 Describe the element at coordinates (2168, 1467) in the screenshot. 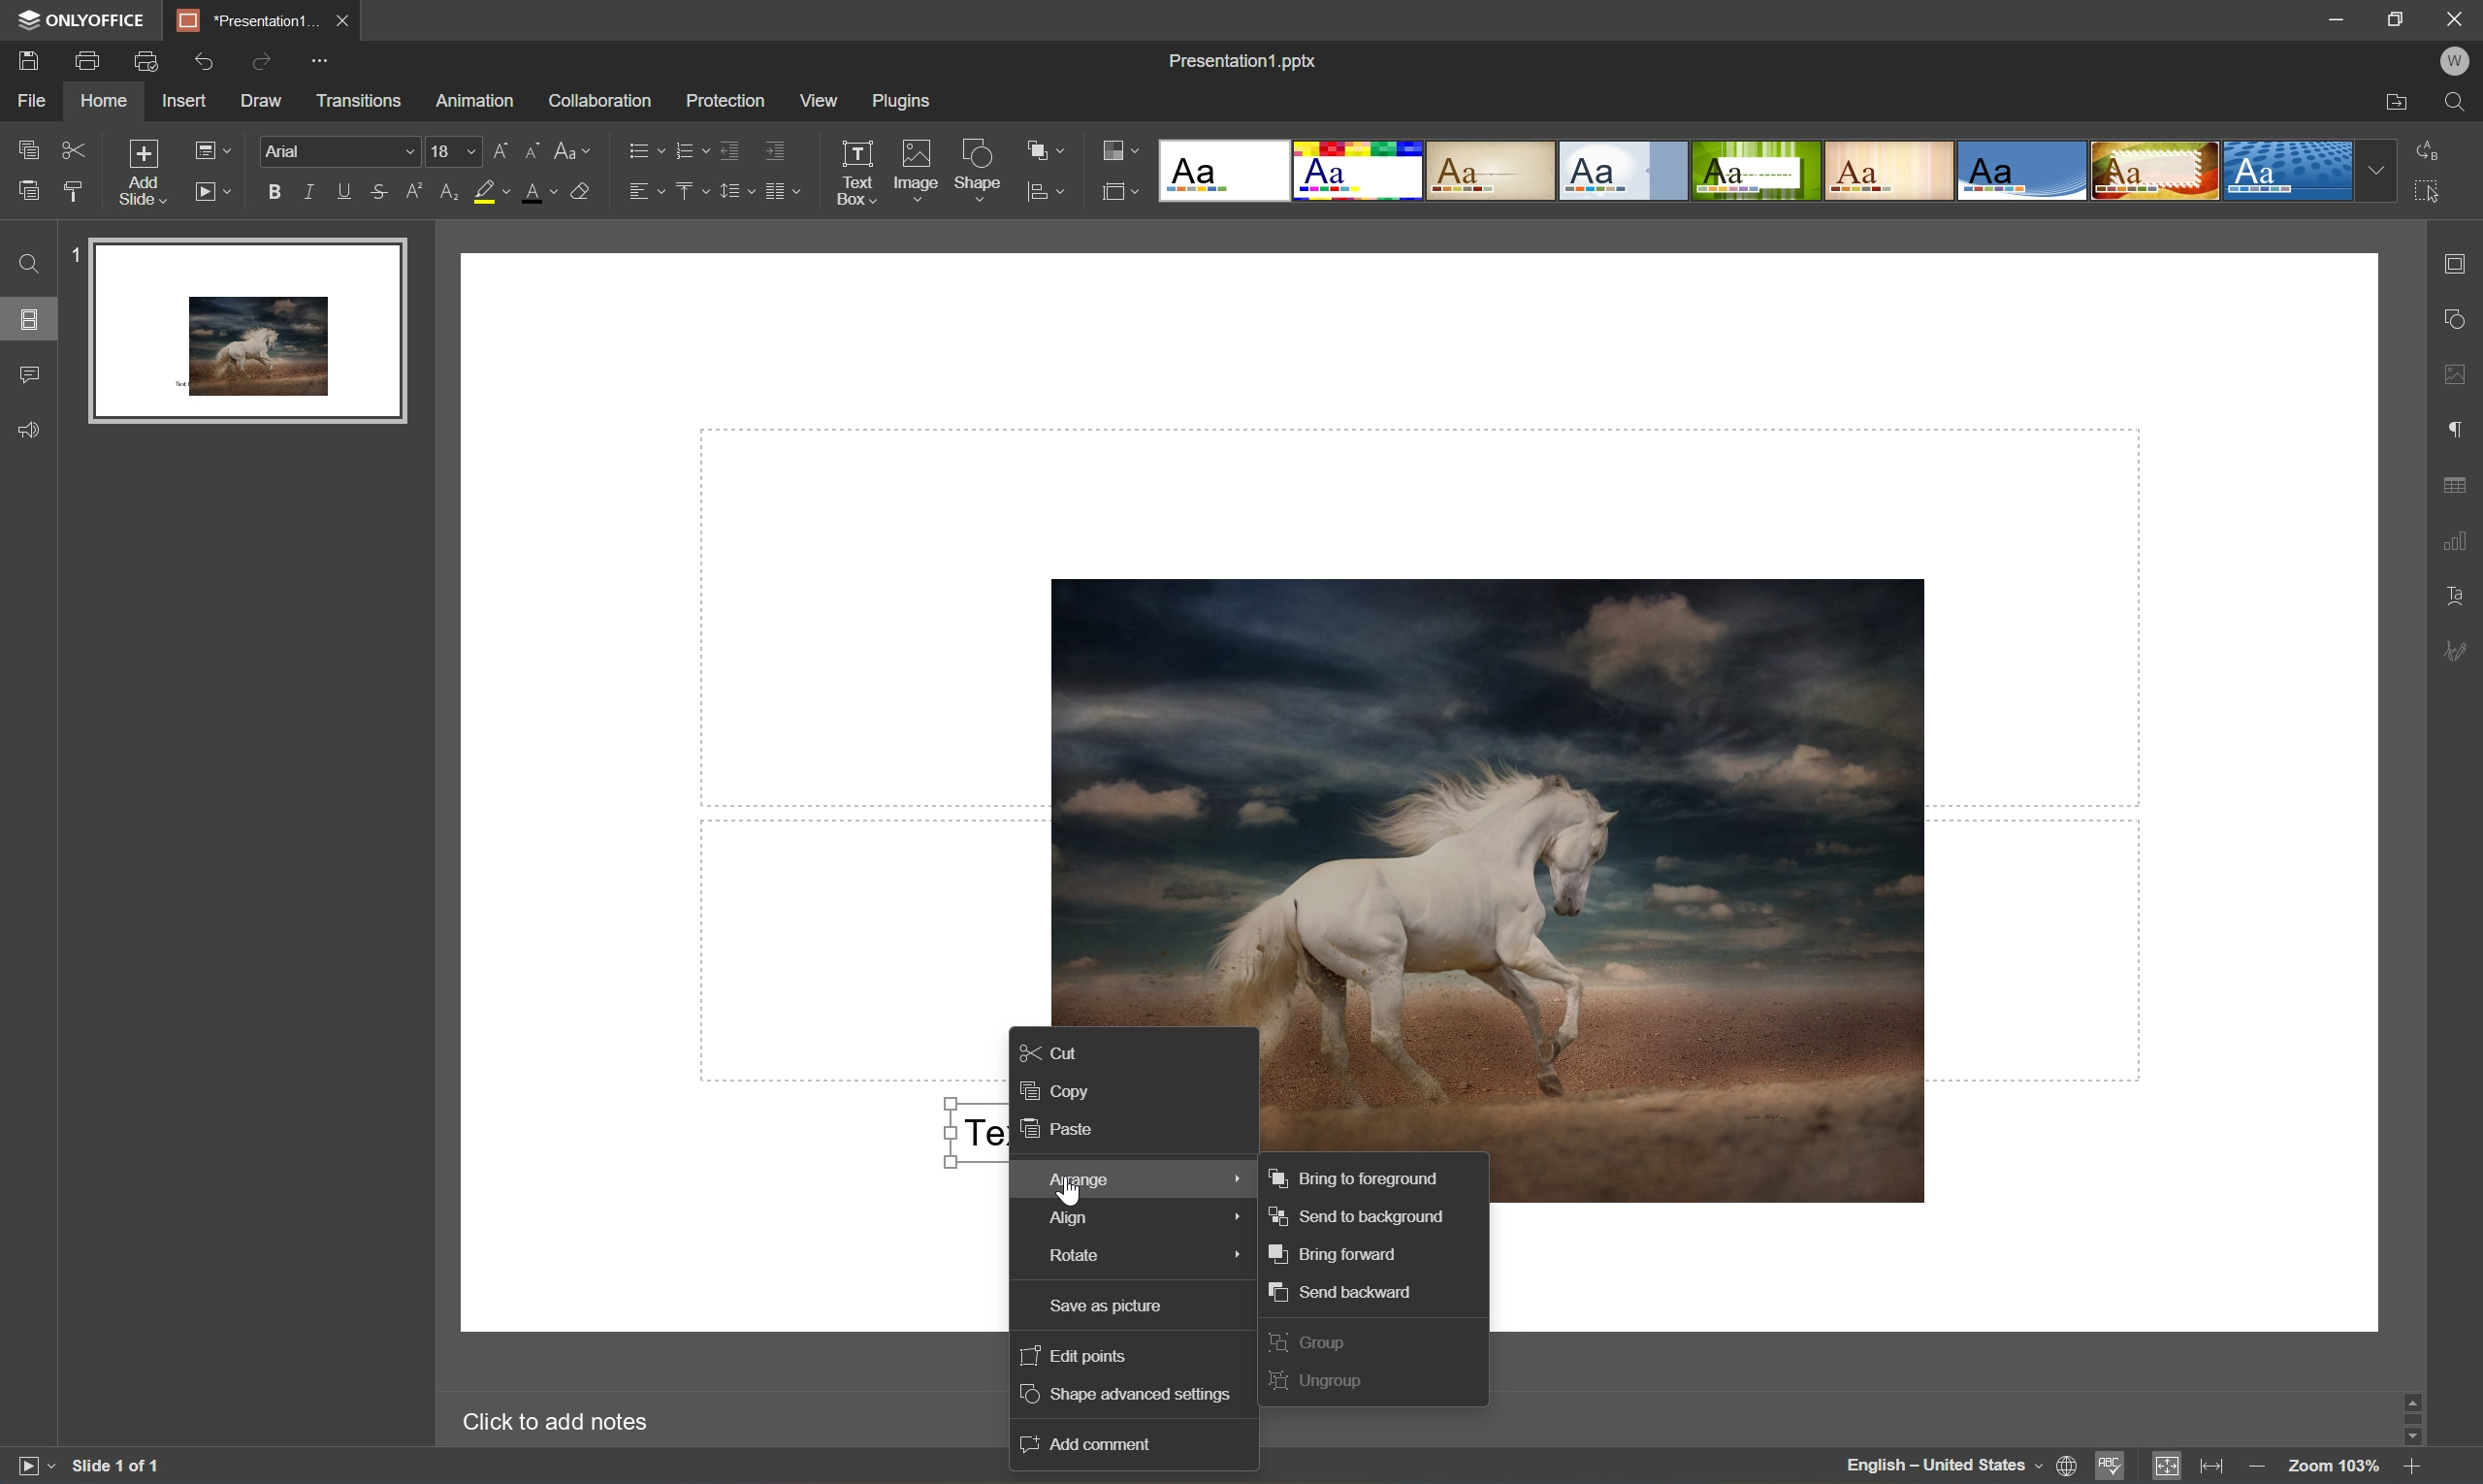

I see `Fit to slide` at that location.